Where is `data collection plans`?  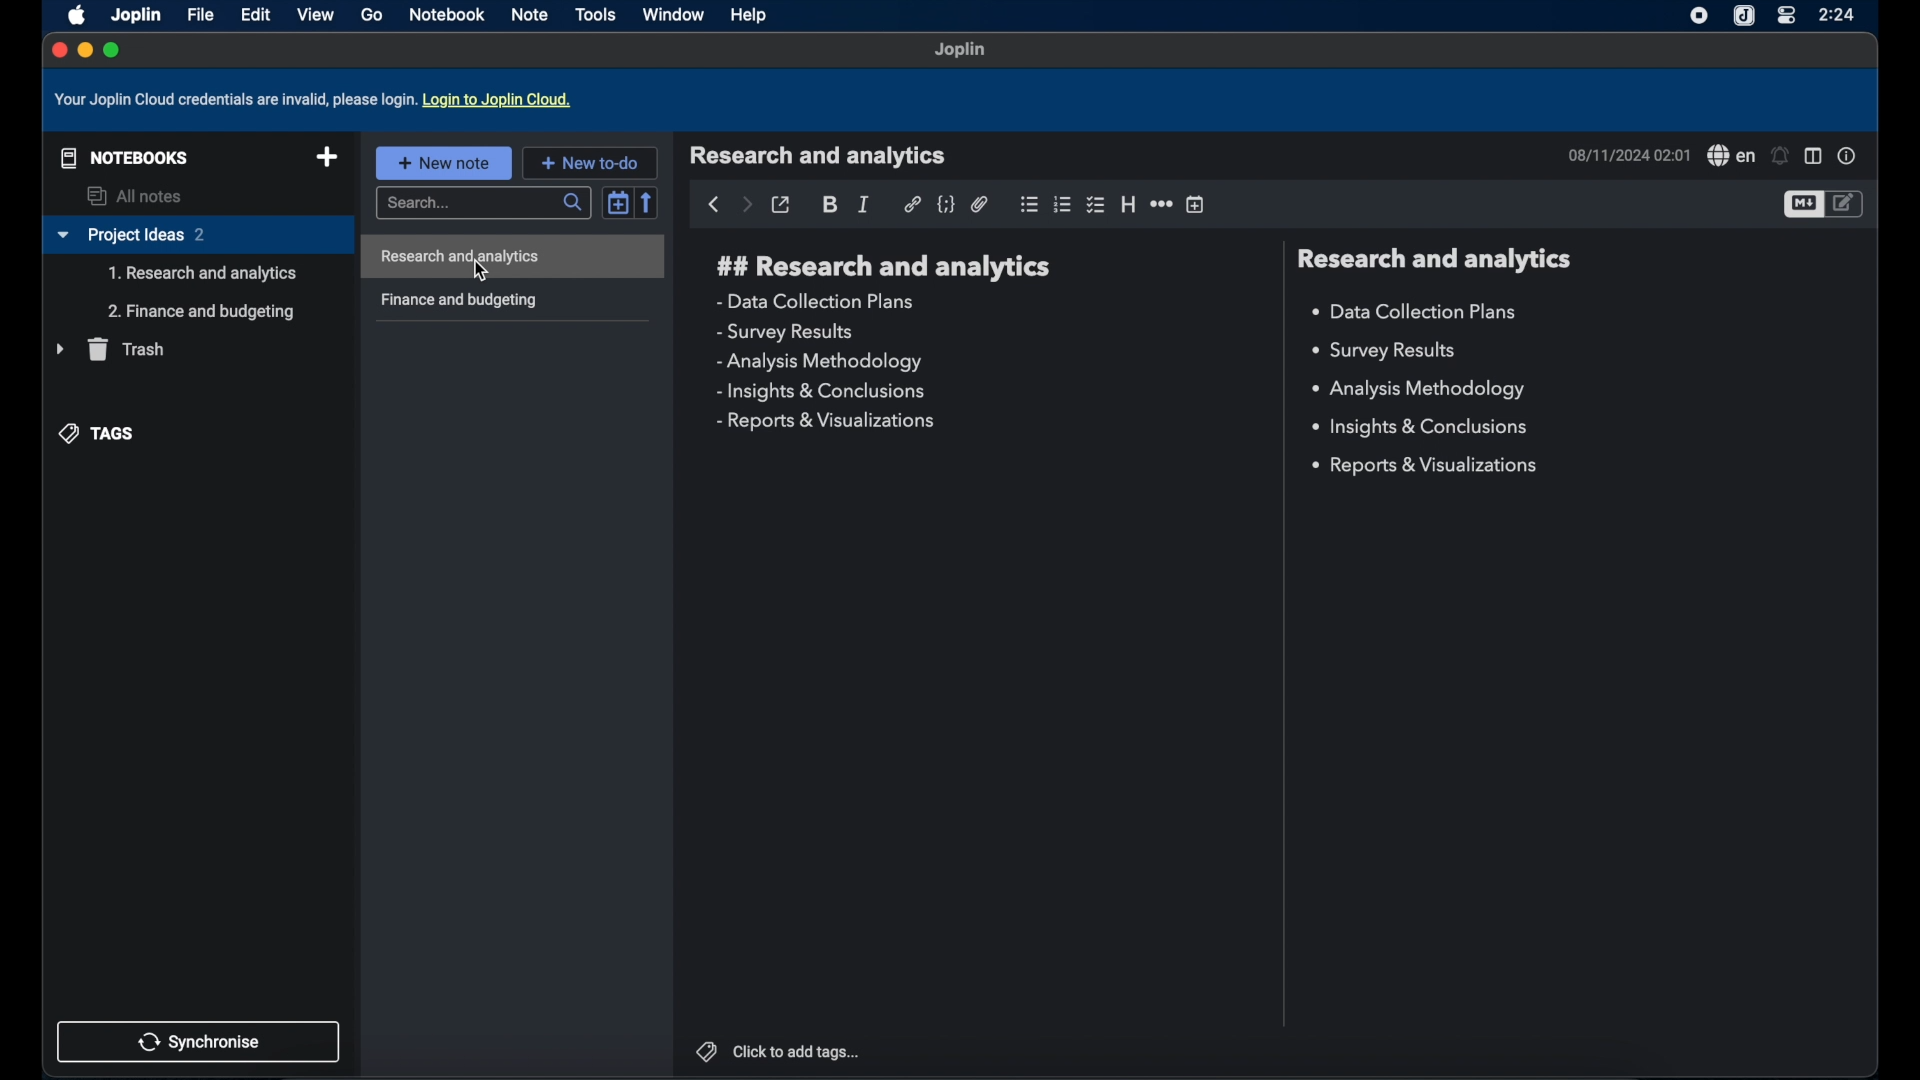
data collection plans is located at coordinates (818, 301).